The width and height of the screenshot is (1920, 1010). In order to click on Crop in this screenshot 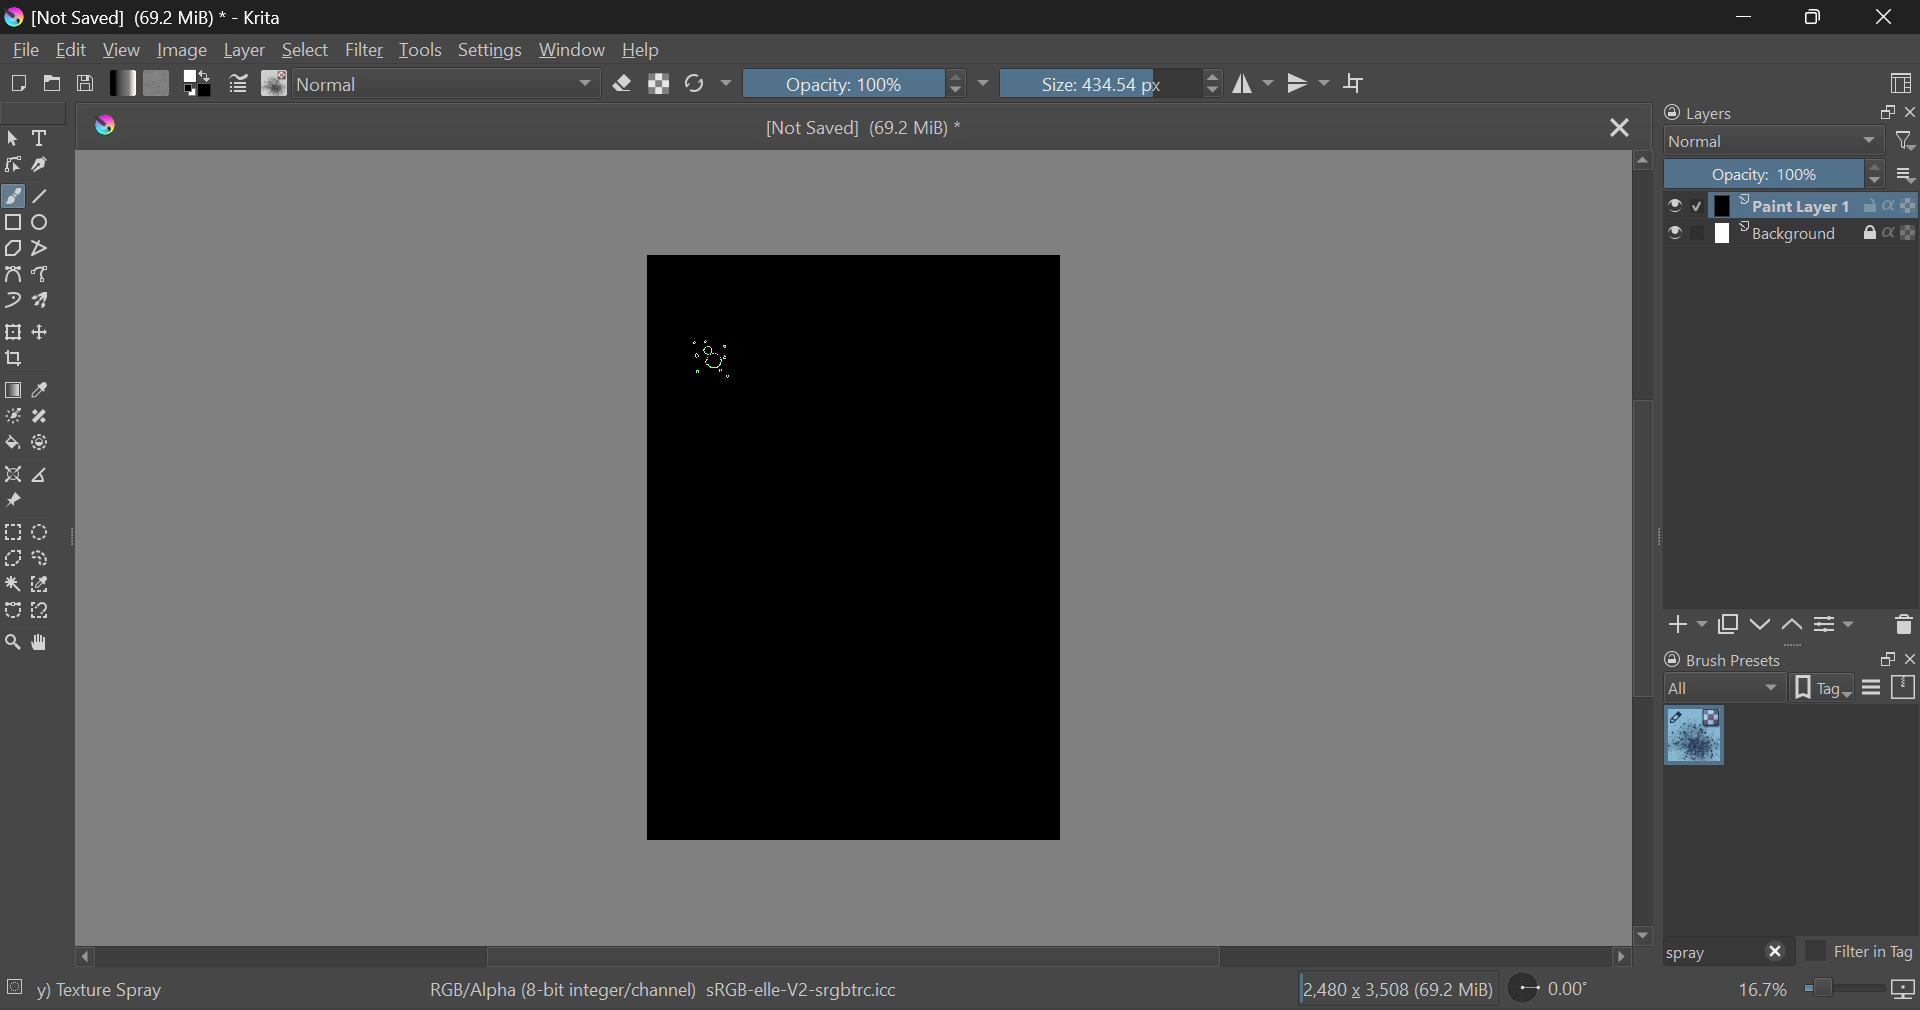, I will do `click(1357, 84)`.